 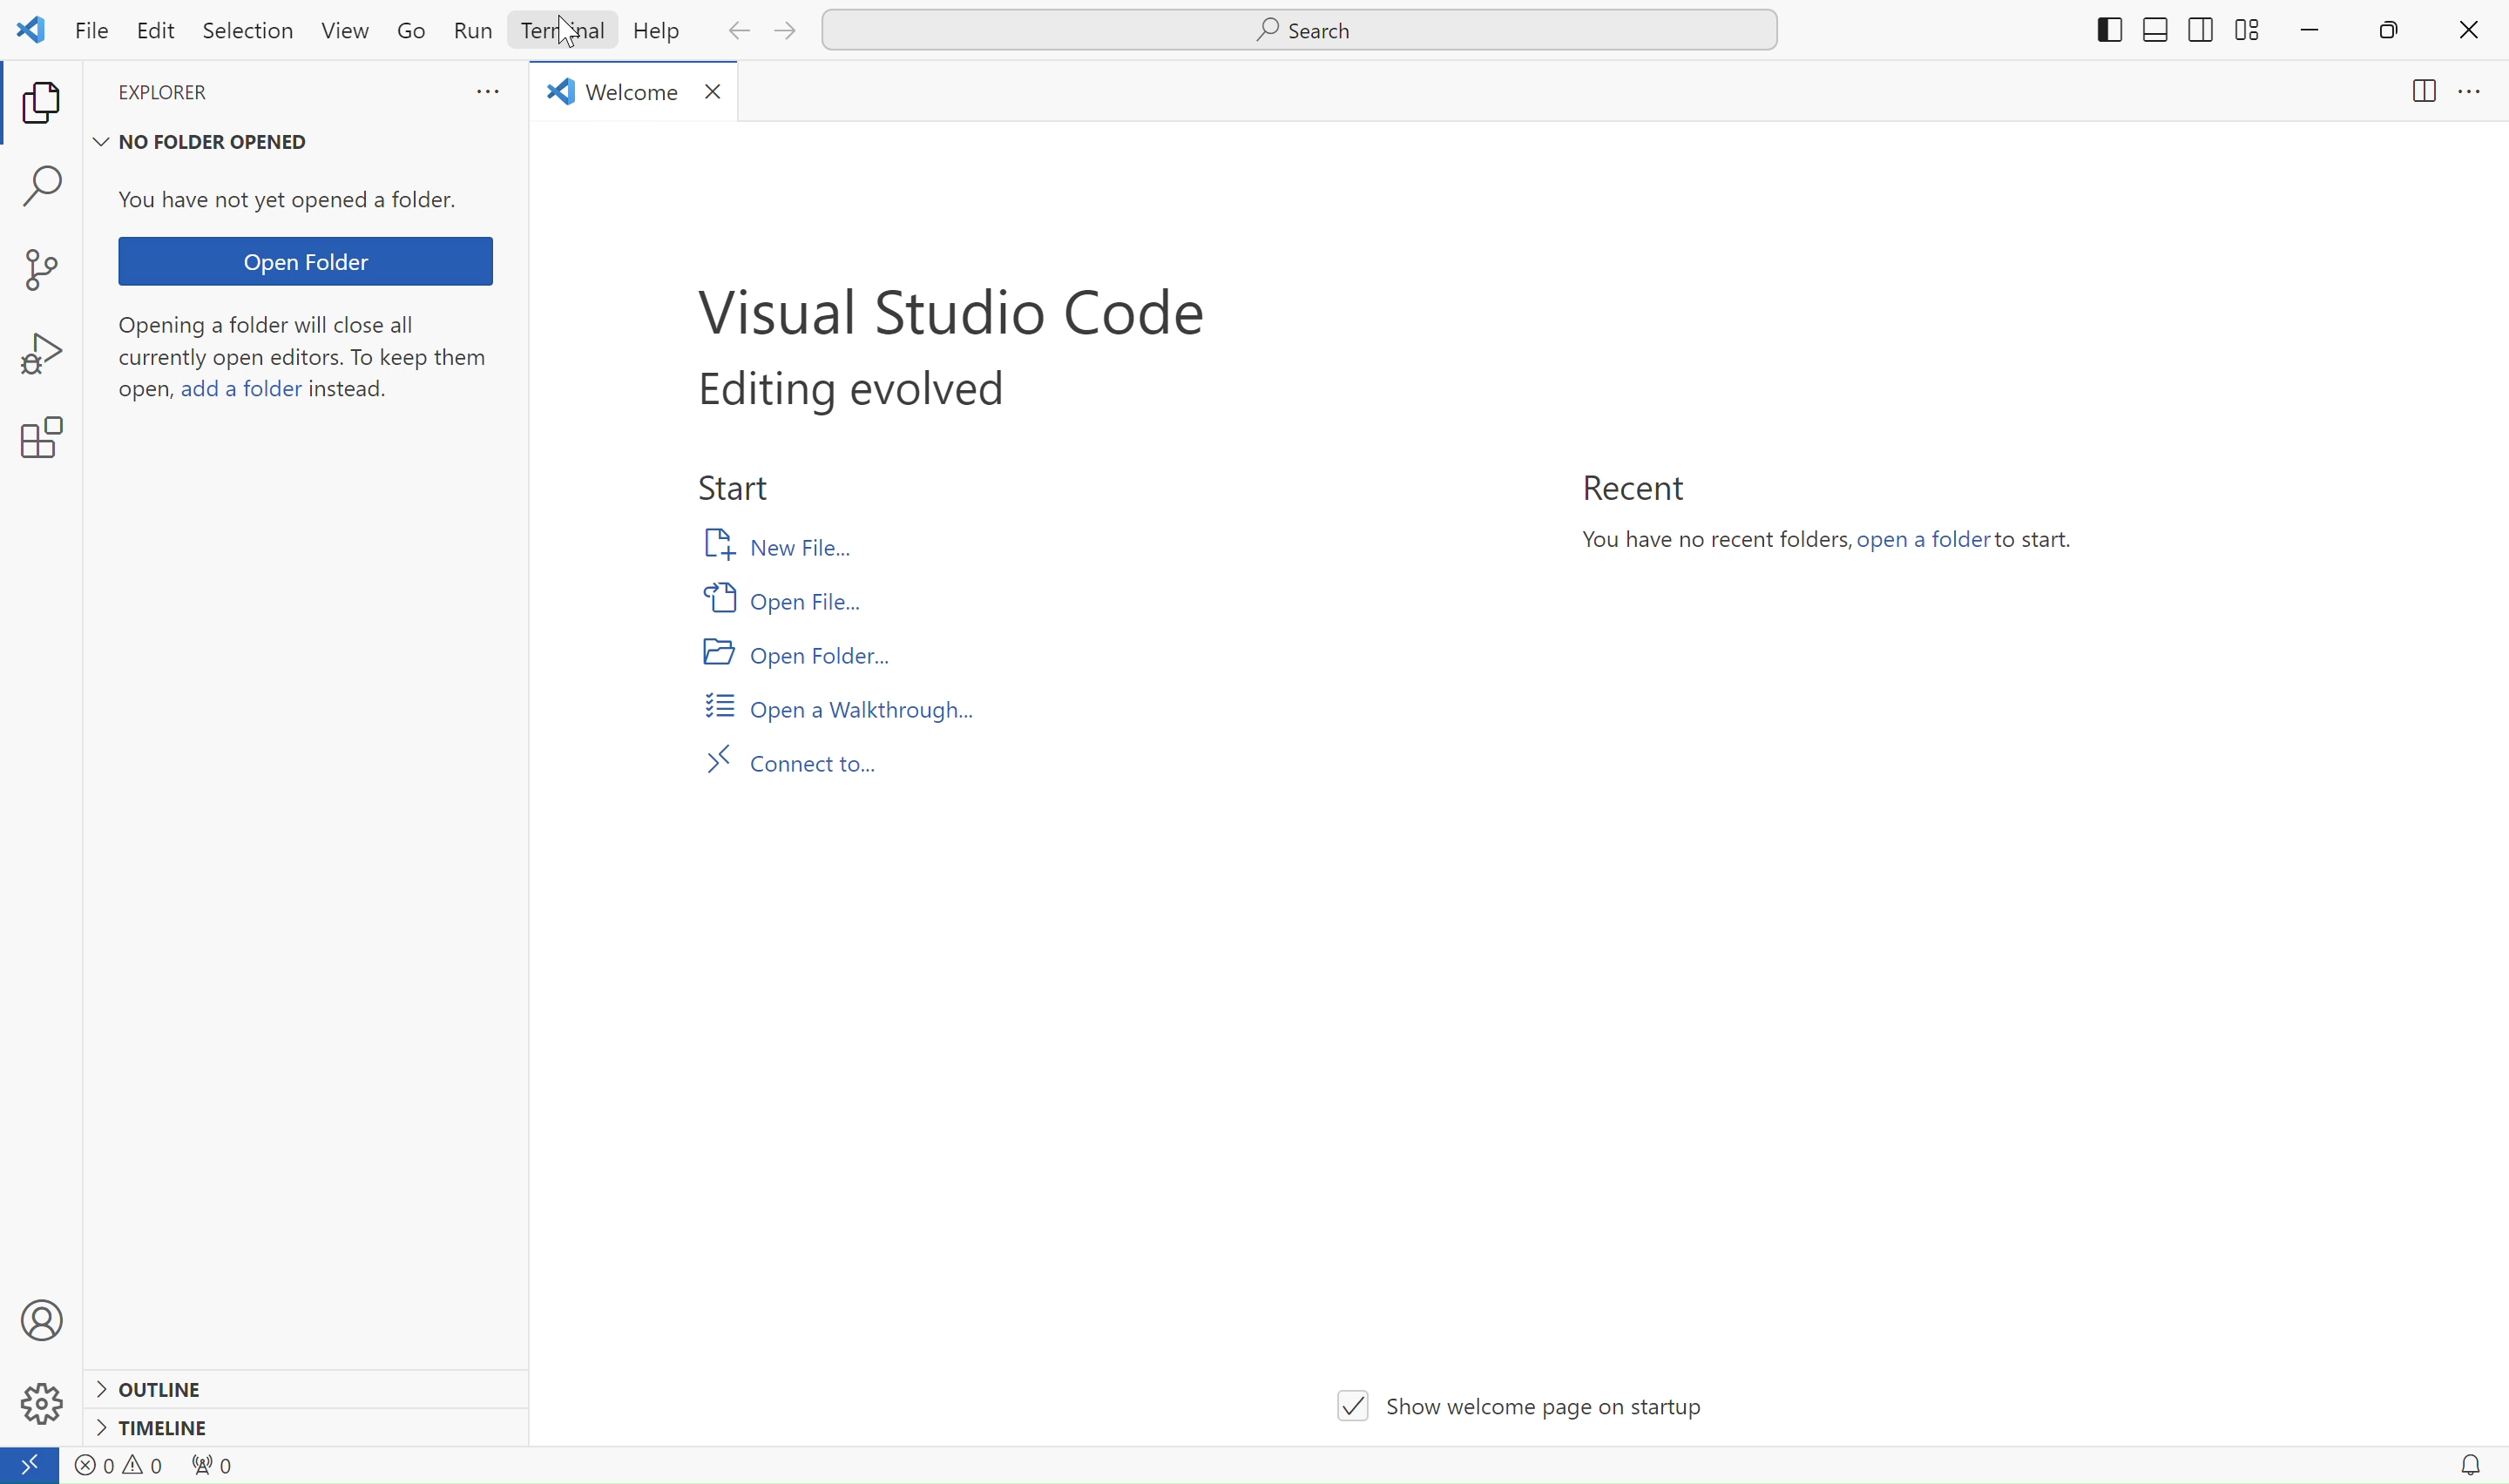 I want to click on next, so click(x=782, y=30).